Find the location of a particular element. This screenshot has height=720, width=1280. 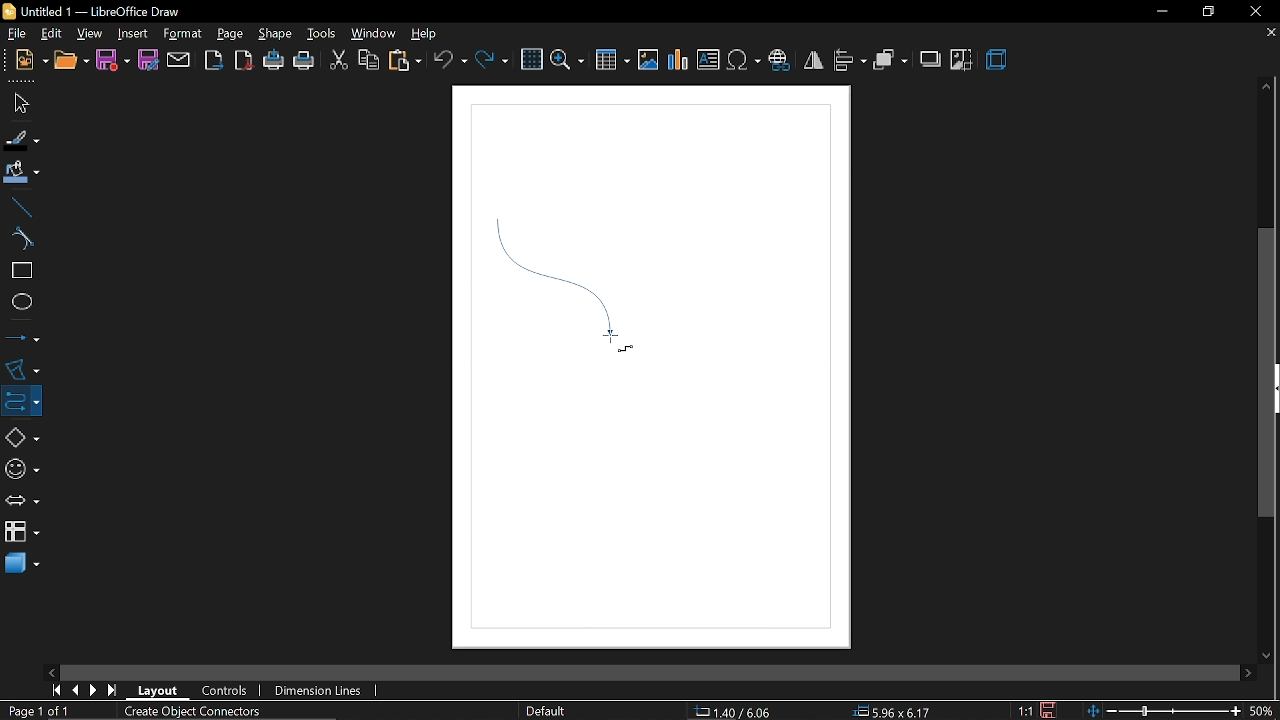

grid is located at coordinates (530, 59).